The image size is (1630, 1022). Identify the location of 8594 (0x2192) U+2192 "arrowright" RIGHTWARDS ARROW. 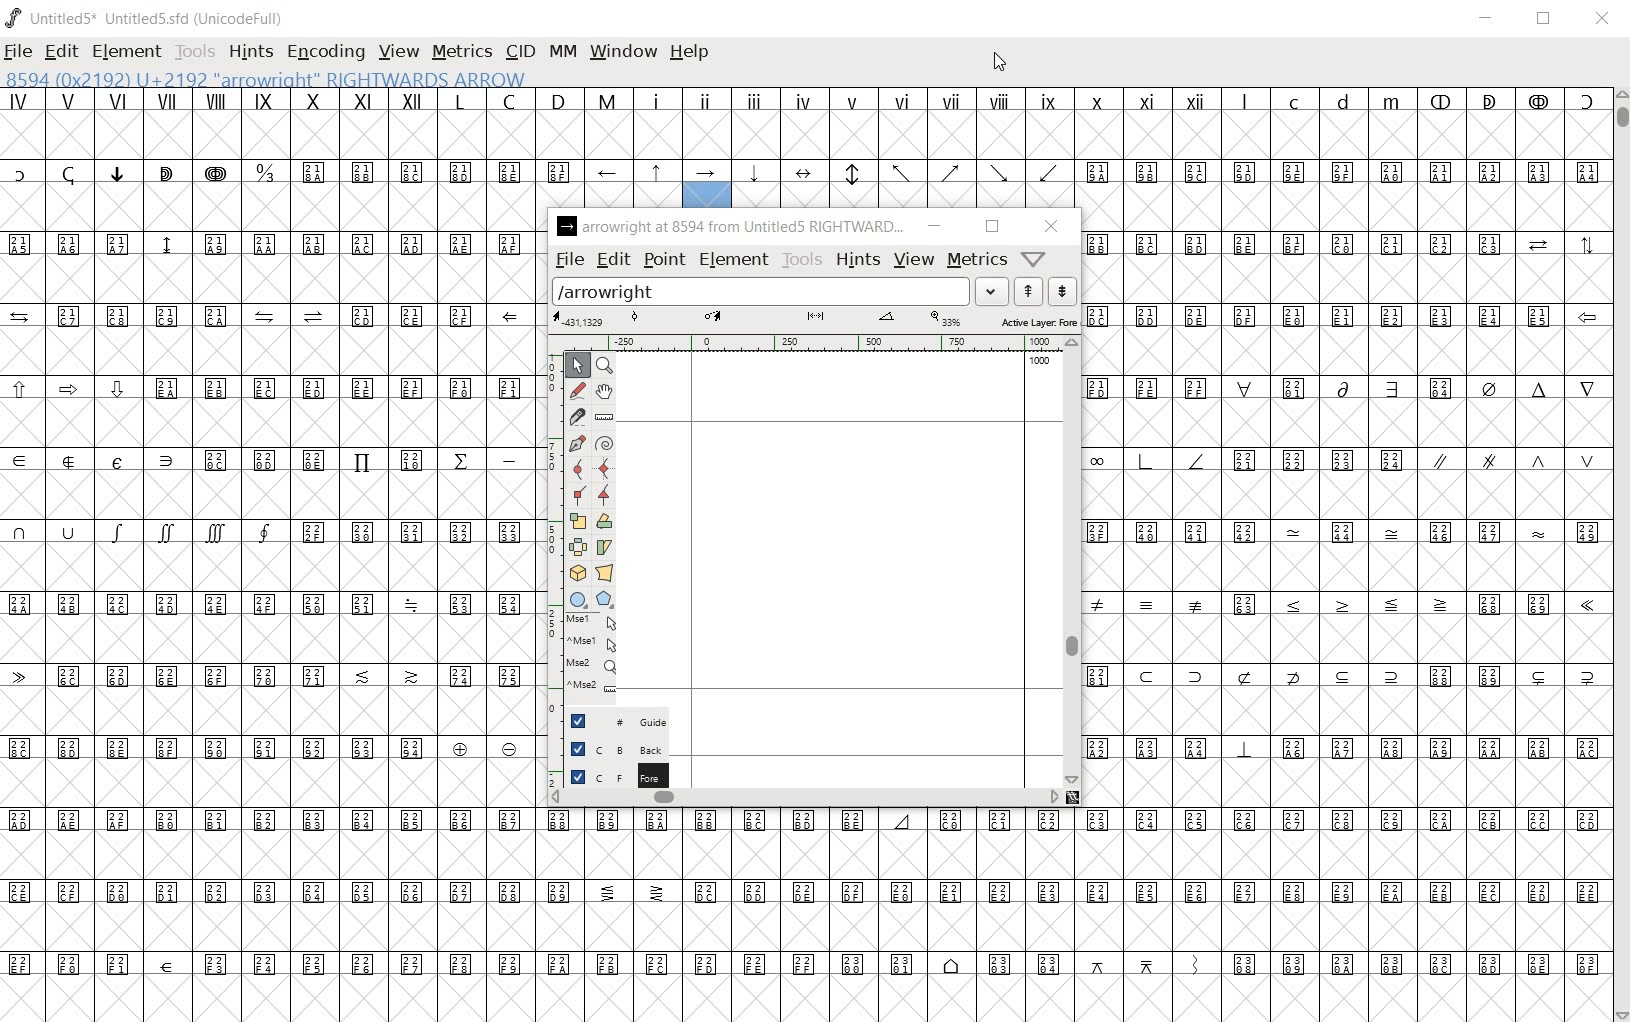
(707, 185).